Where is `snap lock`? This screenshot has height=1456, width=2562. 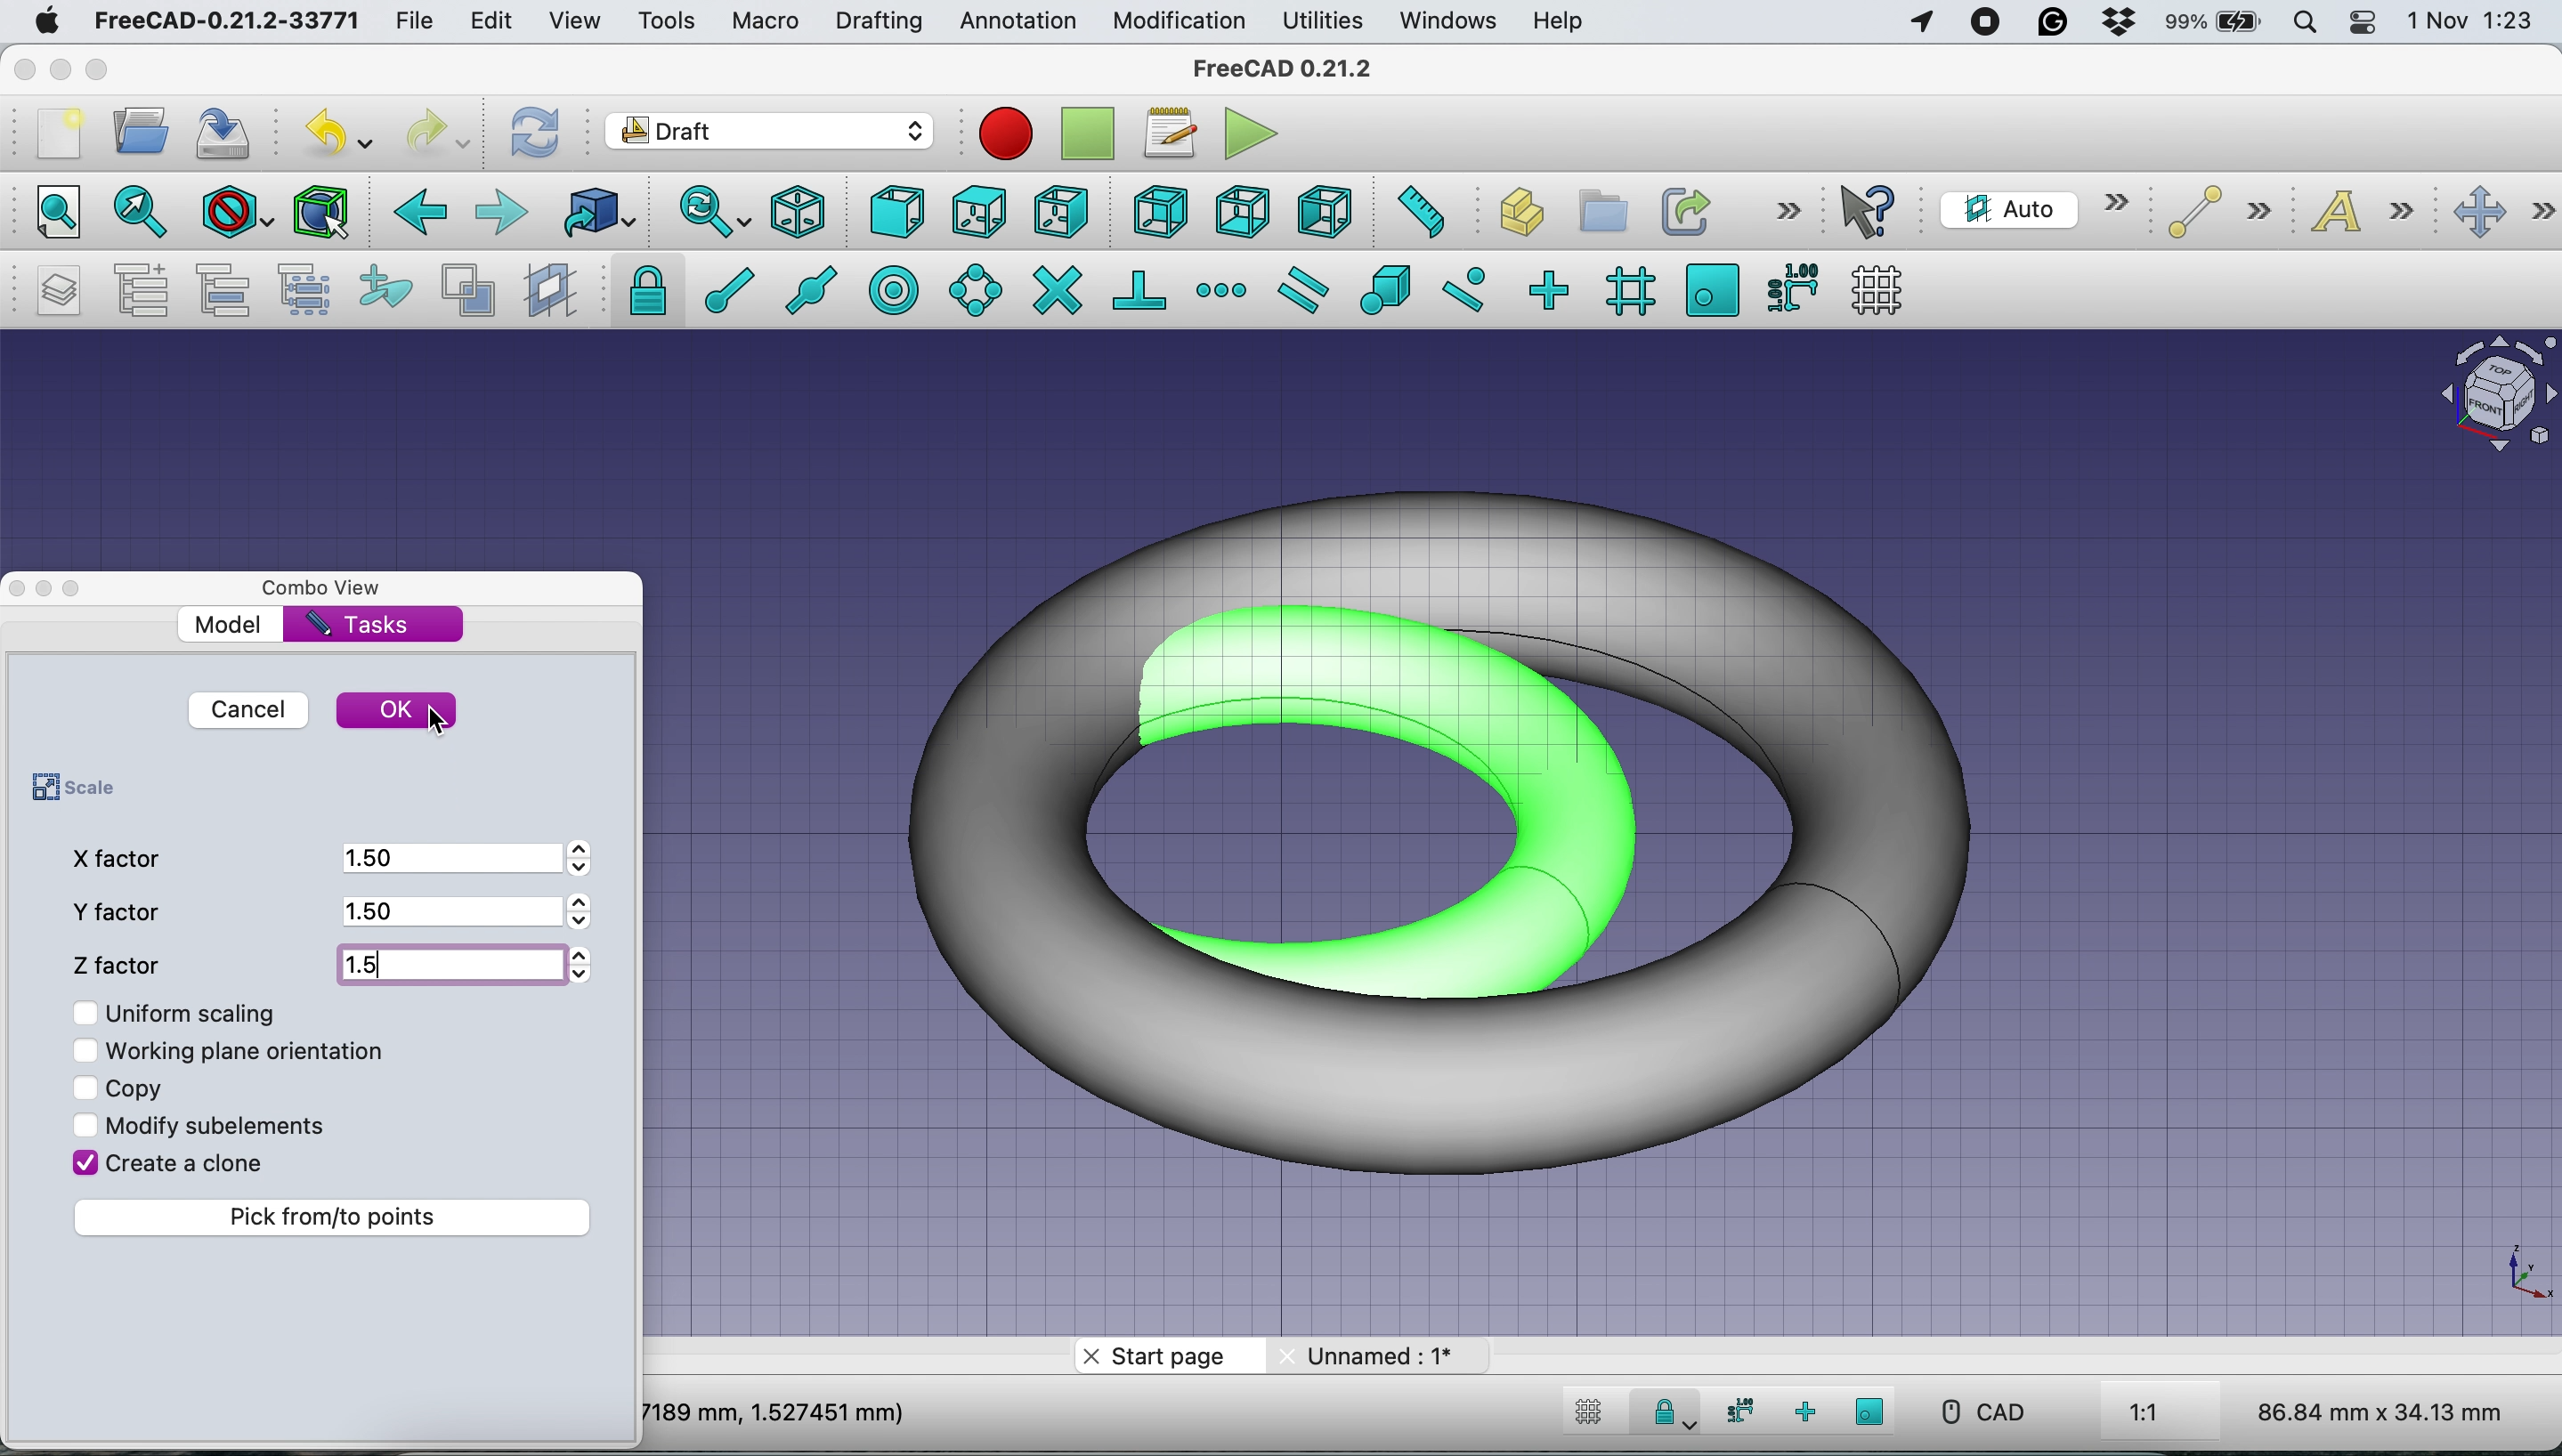 snap lock is located at coordinates (638, 290).